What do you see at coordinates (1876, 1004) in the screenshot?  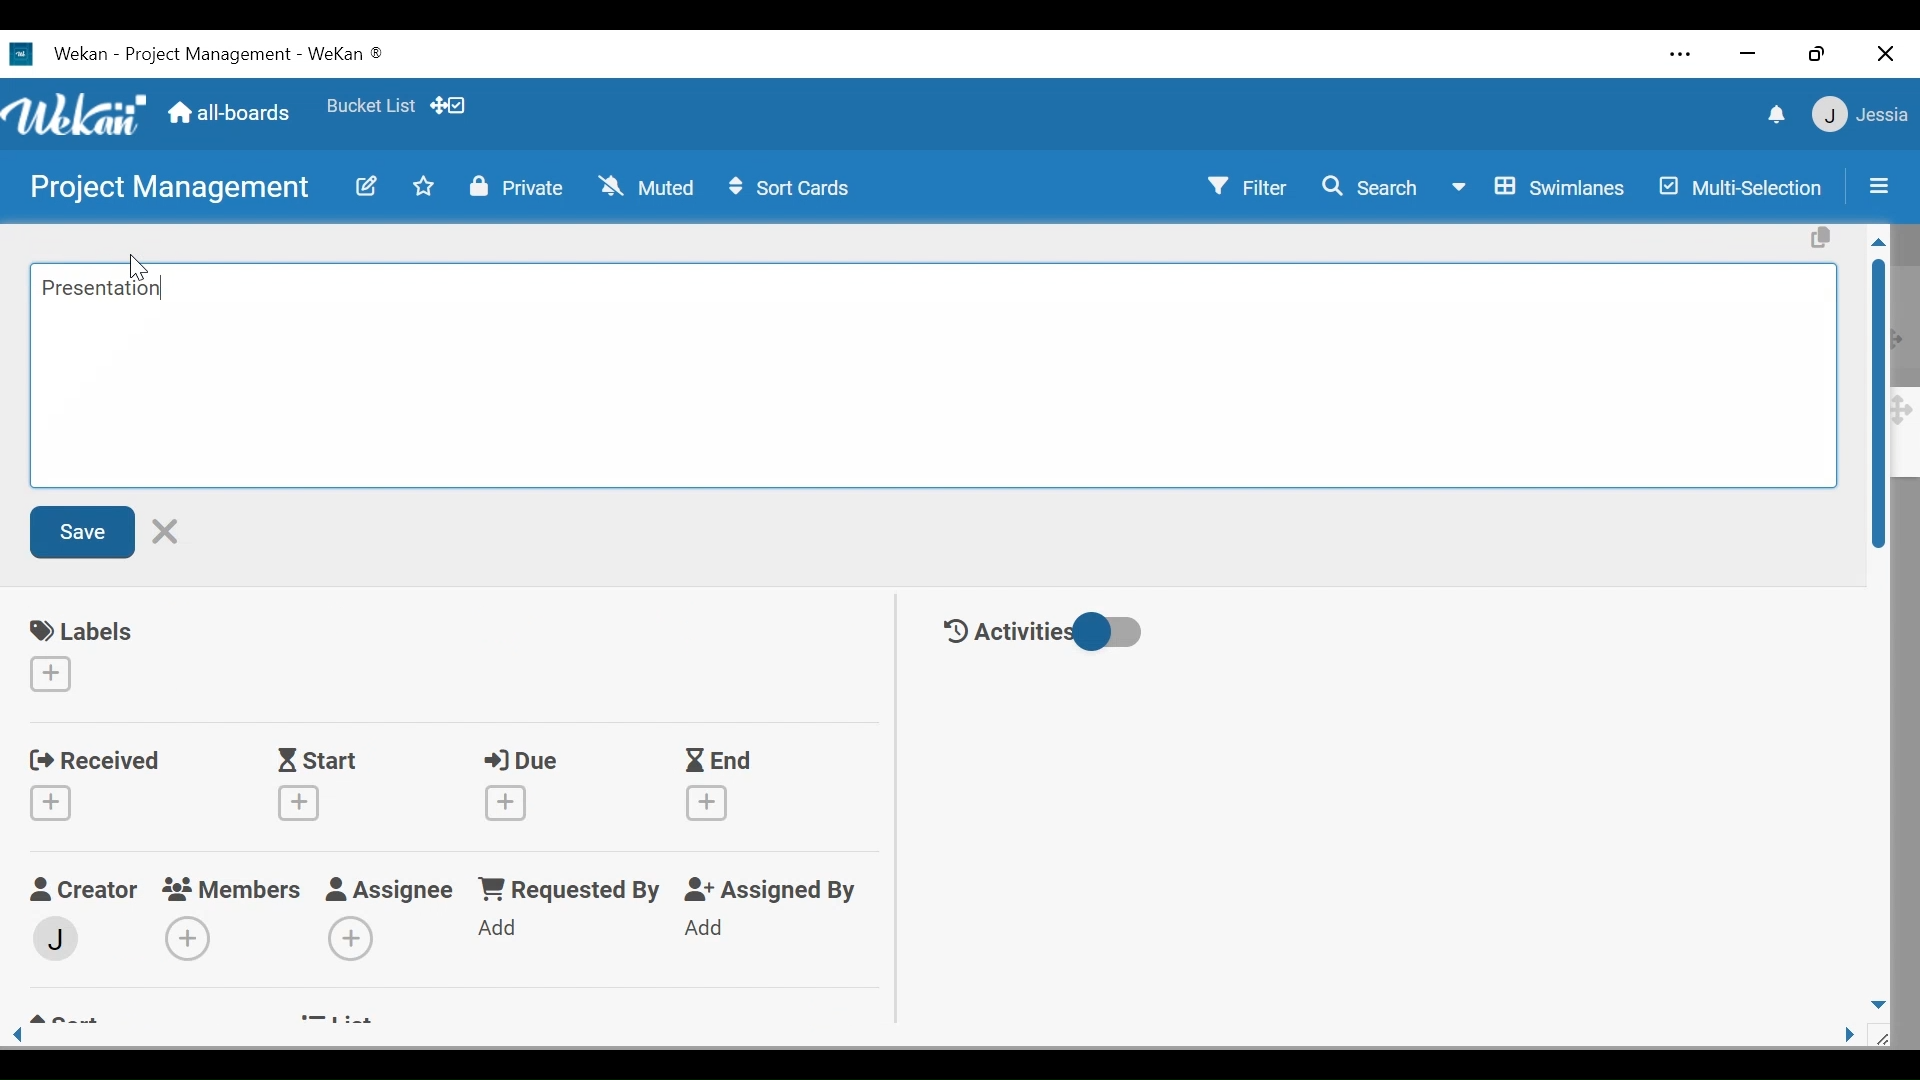 I see `Scroll down` at bounding box center [1876, 1004].